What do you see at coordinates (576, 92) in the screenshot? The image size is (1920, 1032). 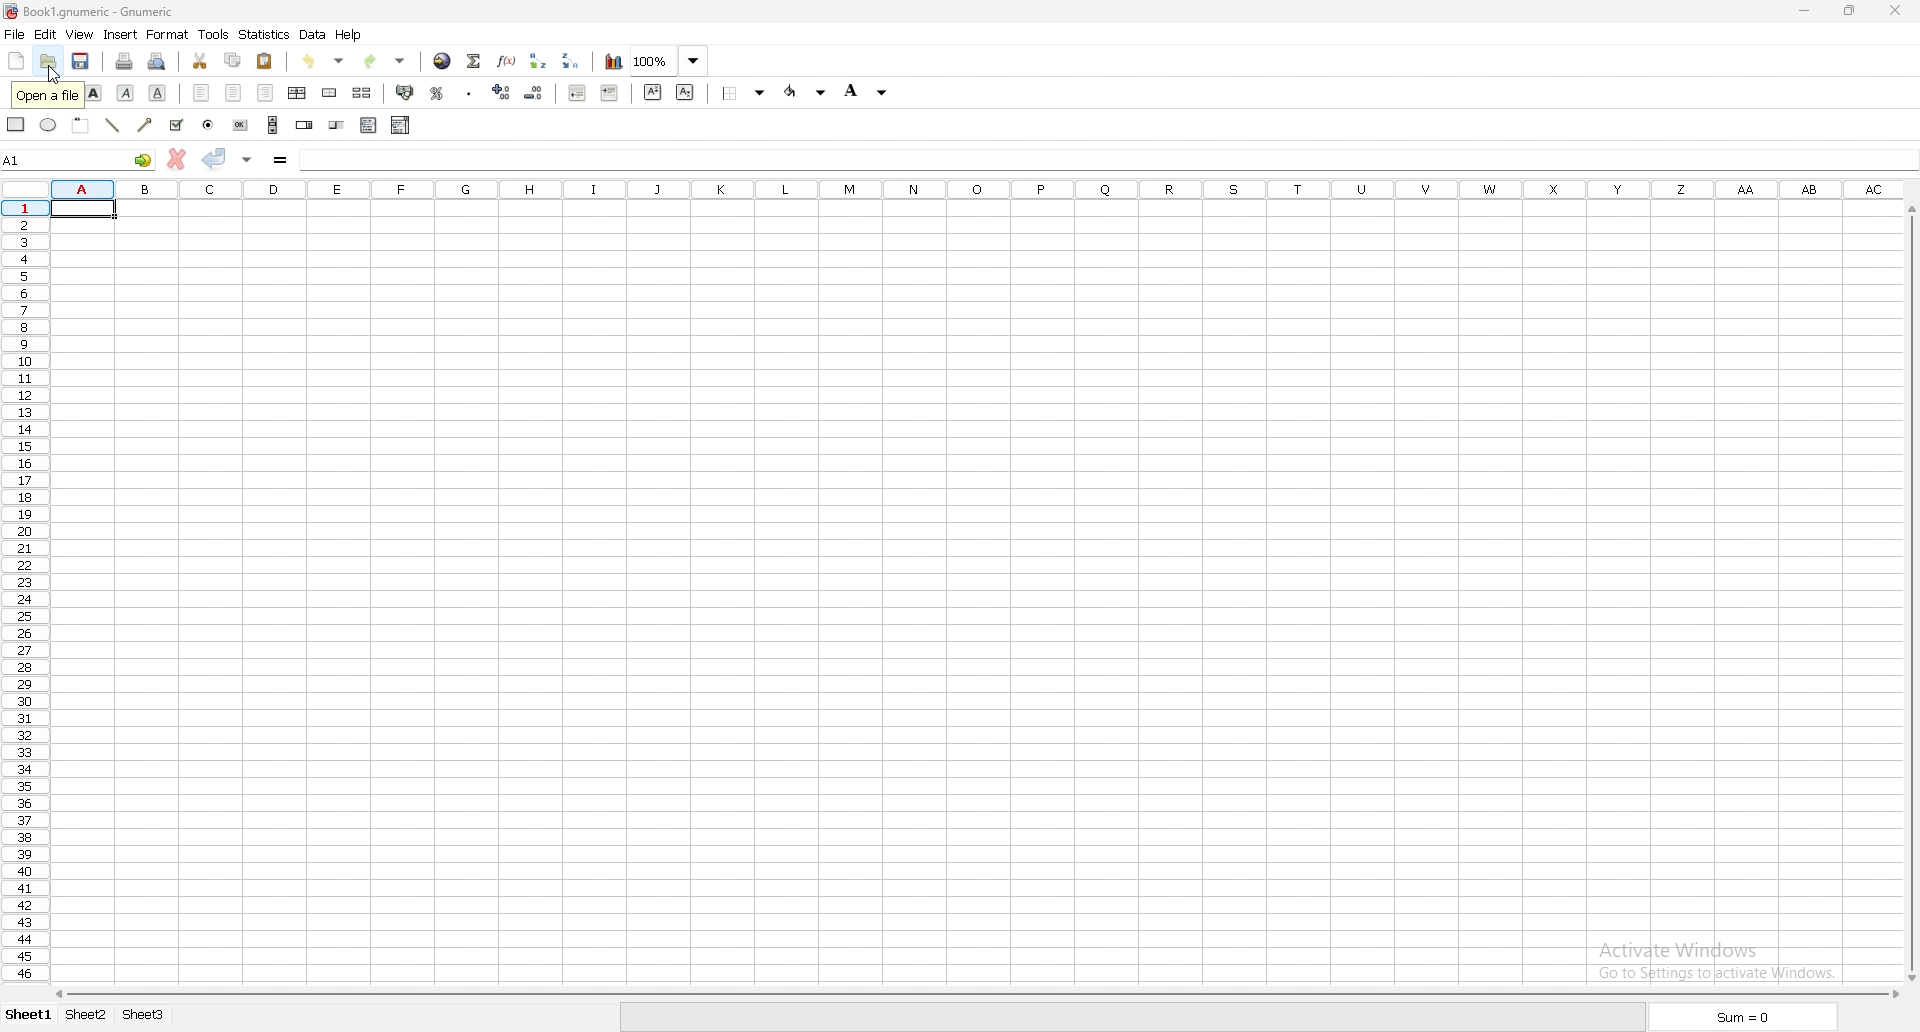 I see `decrease indent` at bounding box center [576, 92].